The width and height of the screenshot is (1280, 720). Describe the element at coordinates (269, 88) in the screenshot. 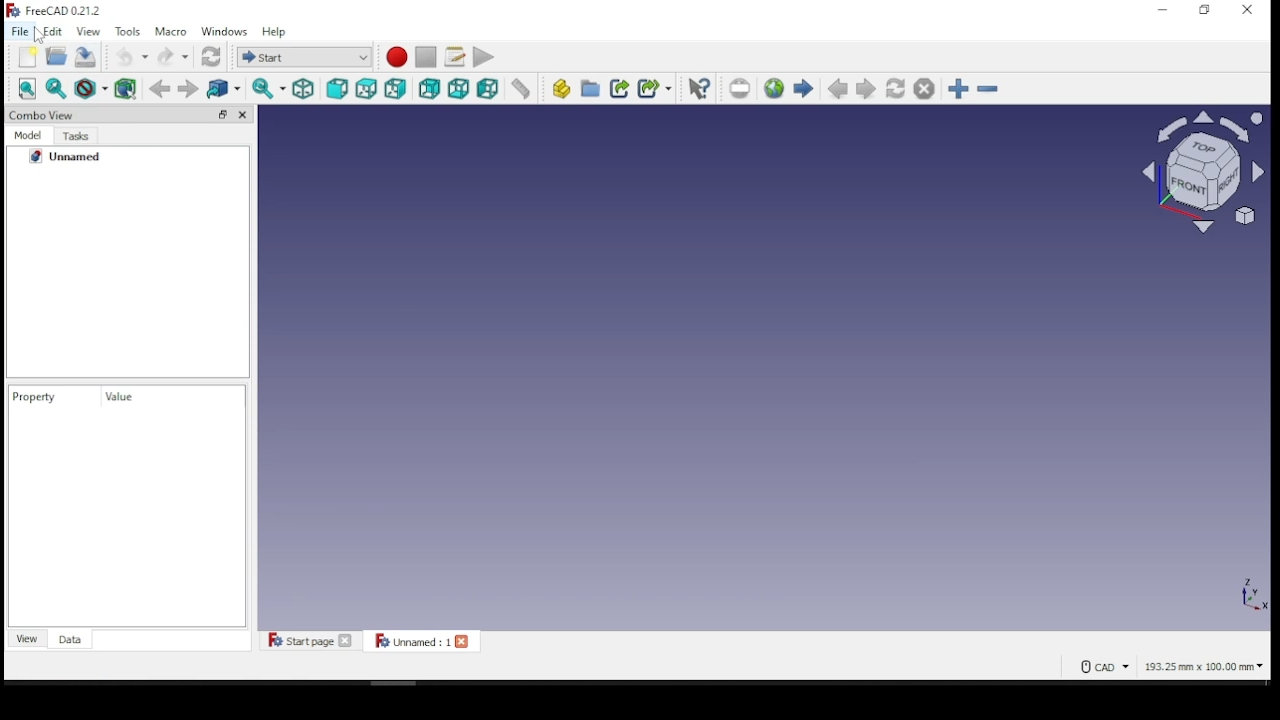

I see `sync view` at that location.